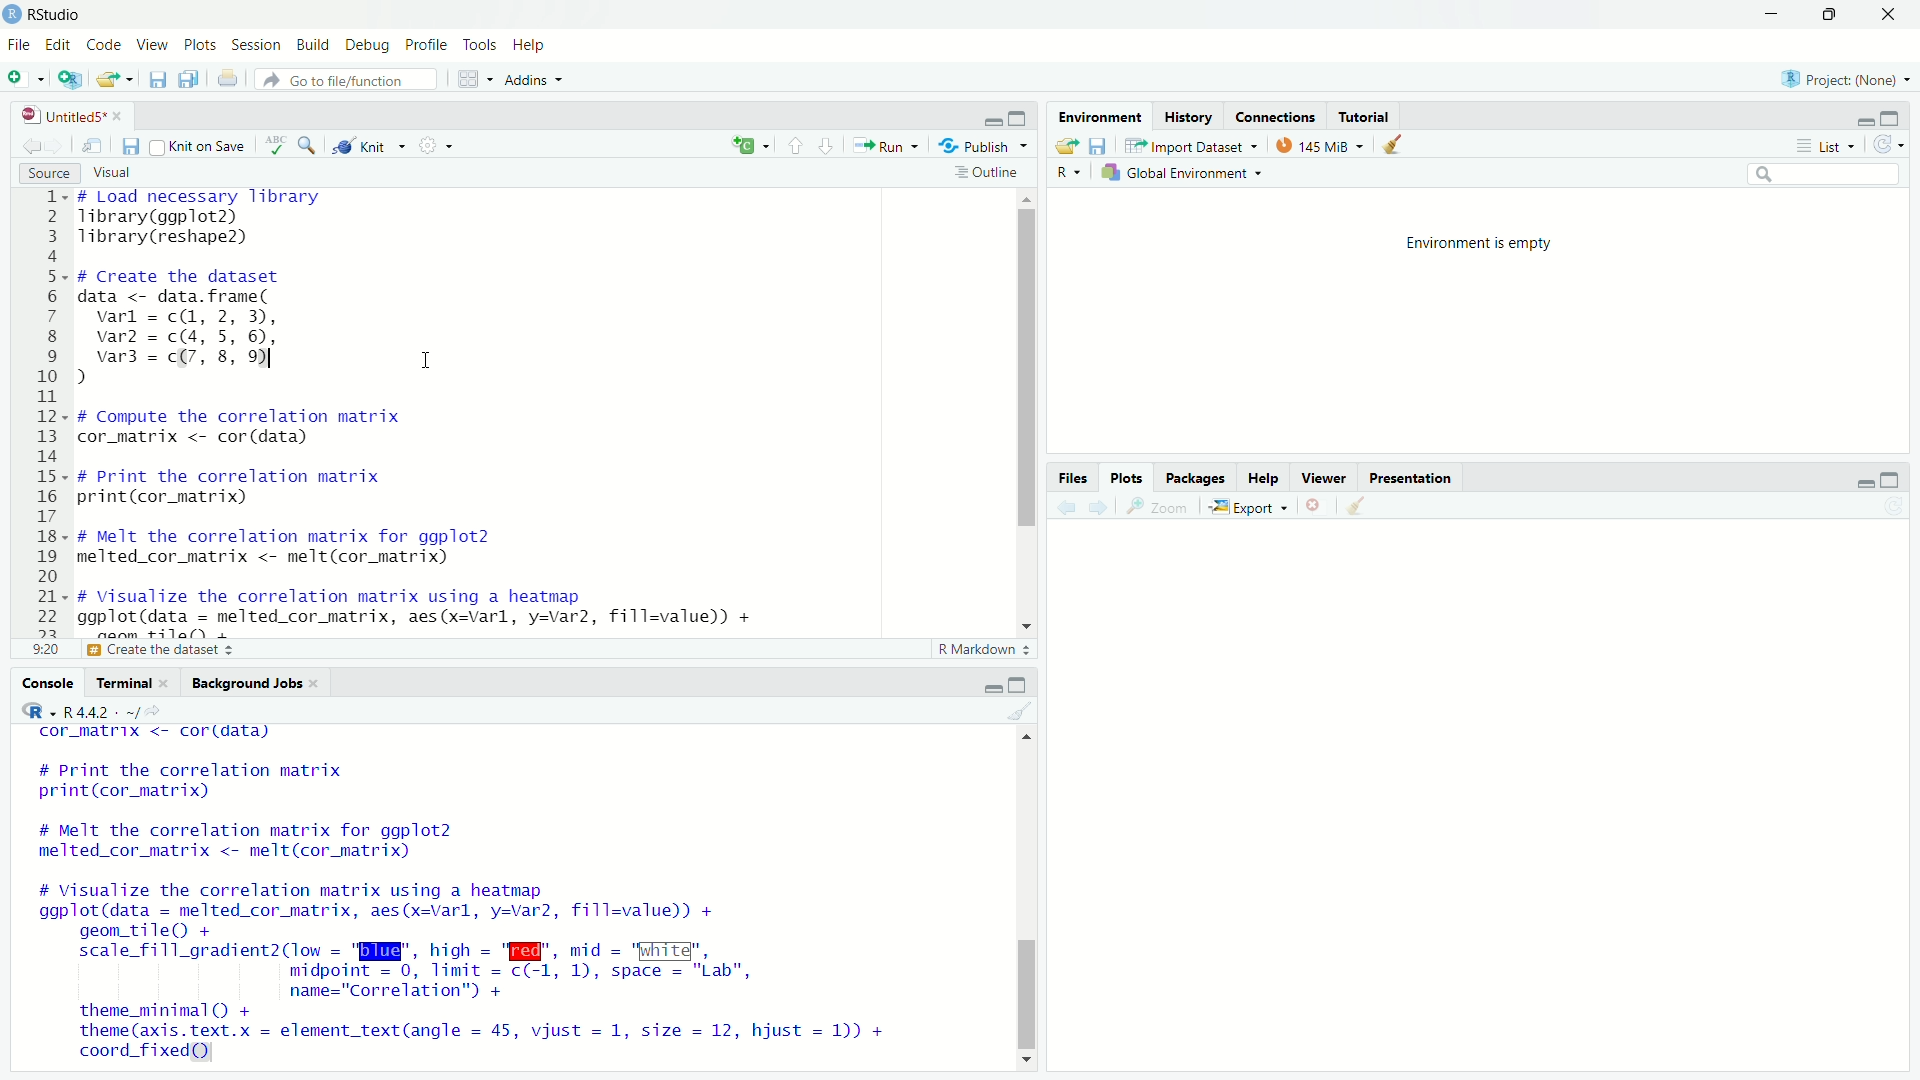 The image size is (1920, 1080). I want to click on settings, so click(434, 145).